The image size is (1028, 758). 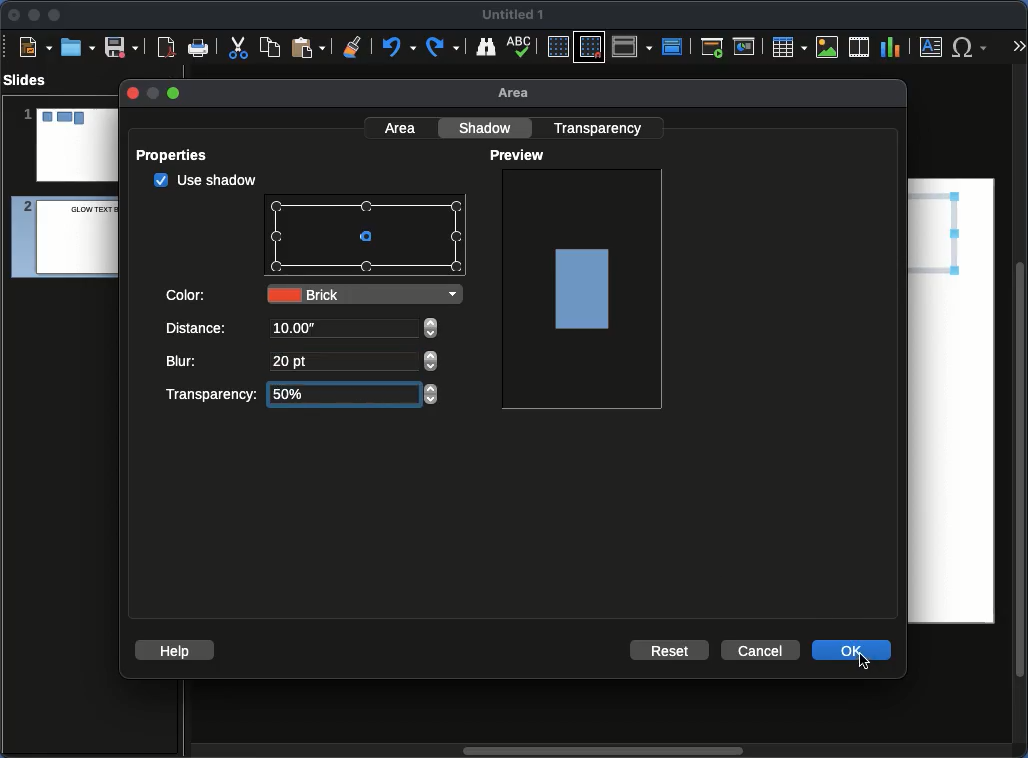 What do you see at coordinates (520, 156) in the screenshot?
I see `Preview` at bounding box center [520, 156].